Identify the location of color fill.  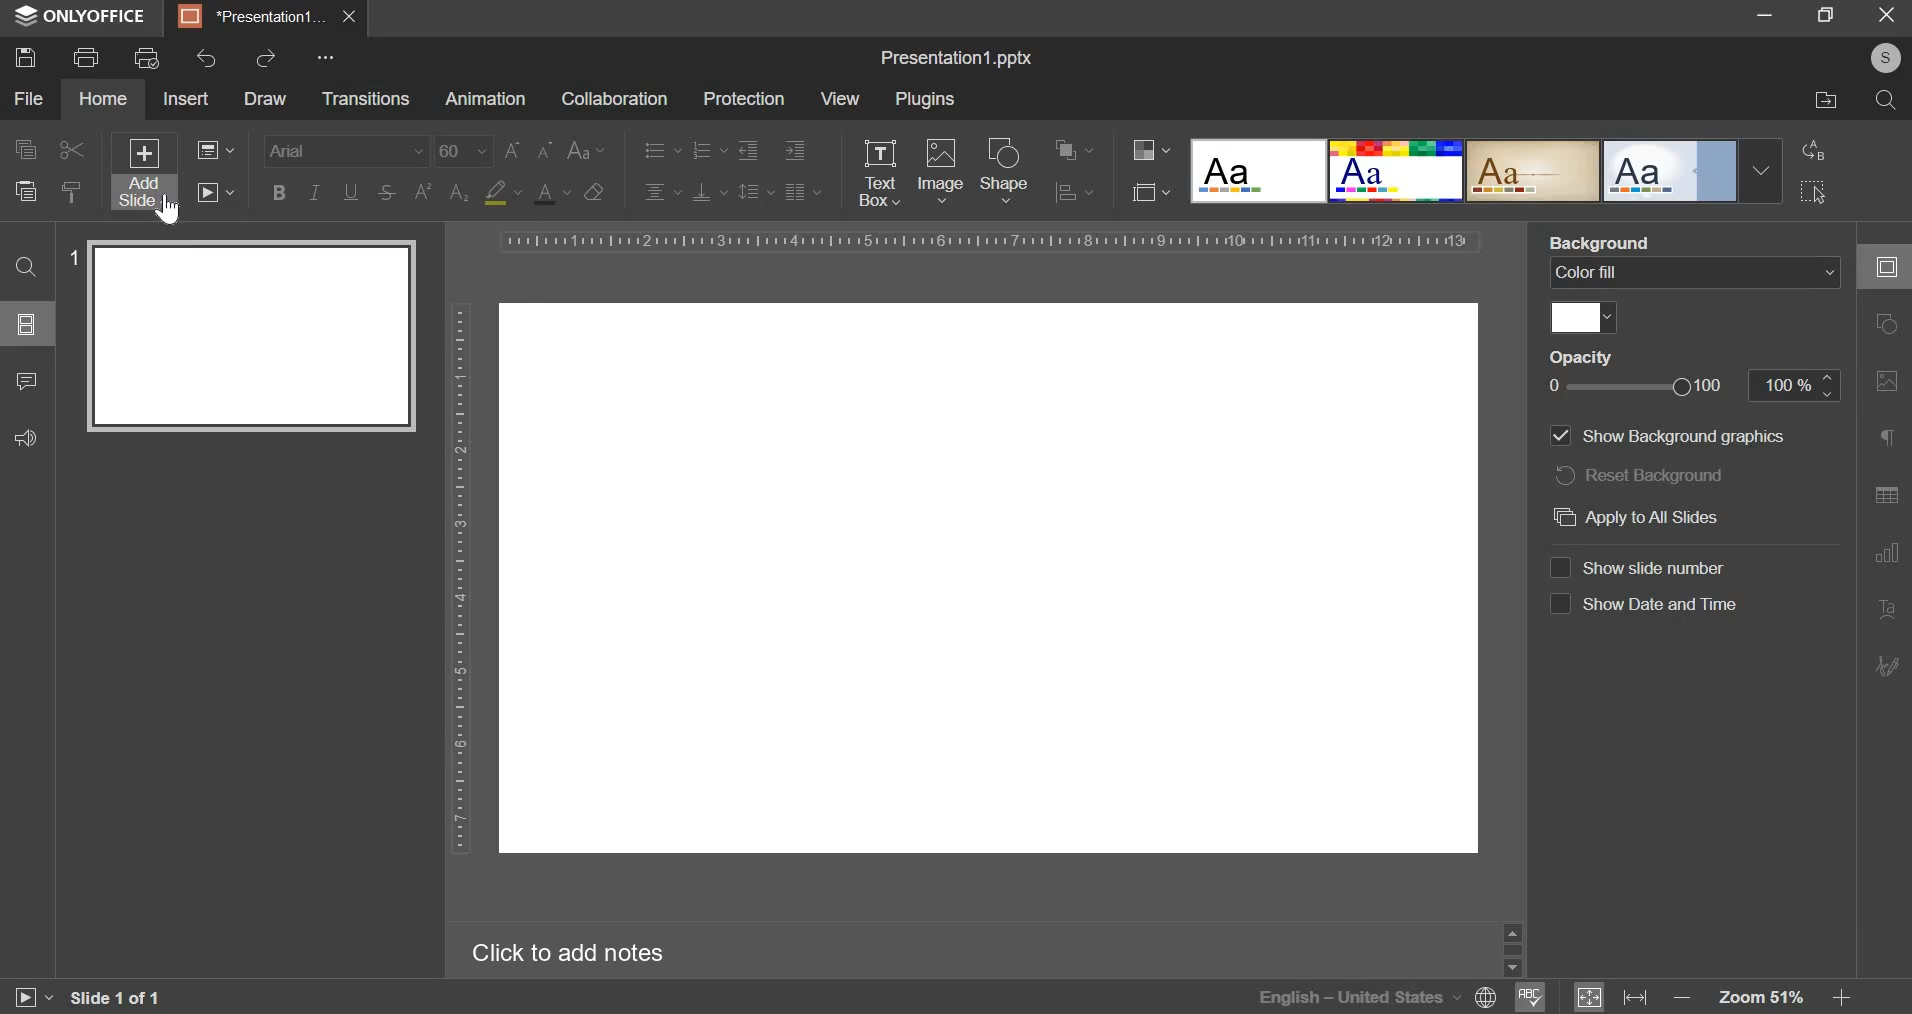
(1692, 273).